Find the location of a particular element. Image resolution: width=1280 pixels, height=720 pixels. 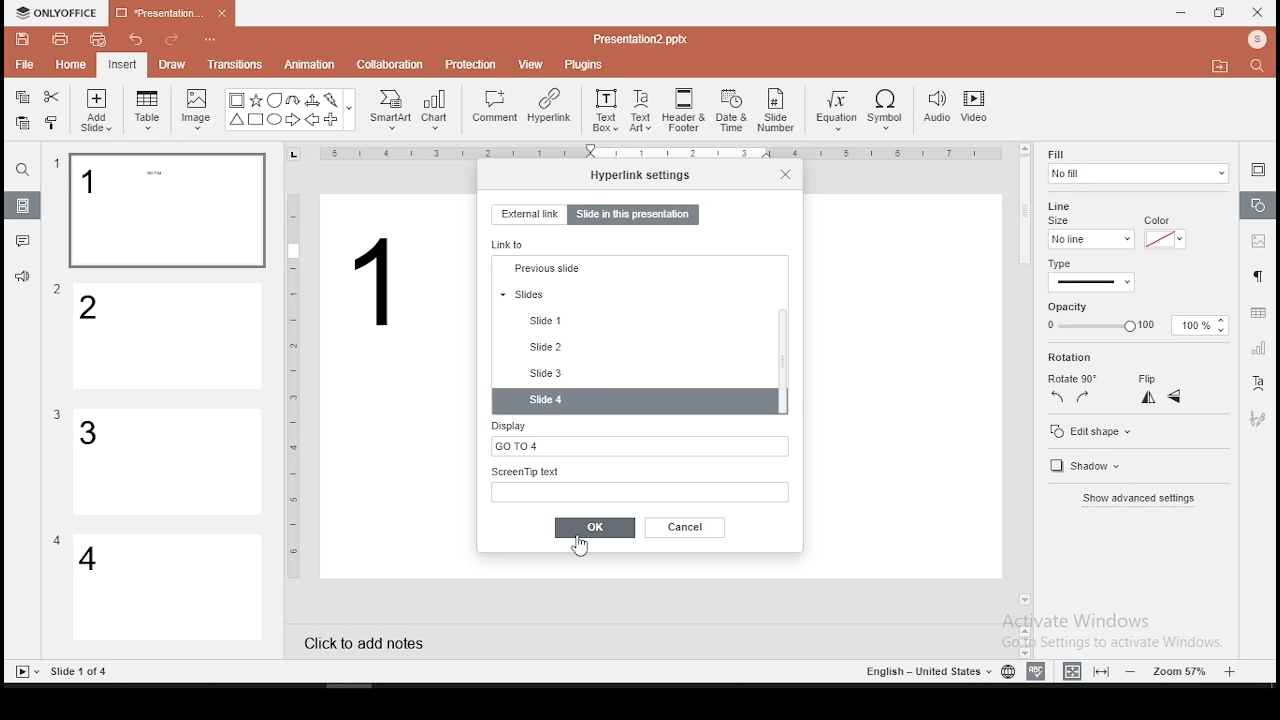

slides is located at coordinates (24, 206).